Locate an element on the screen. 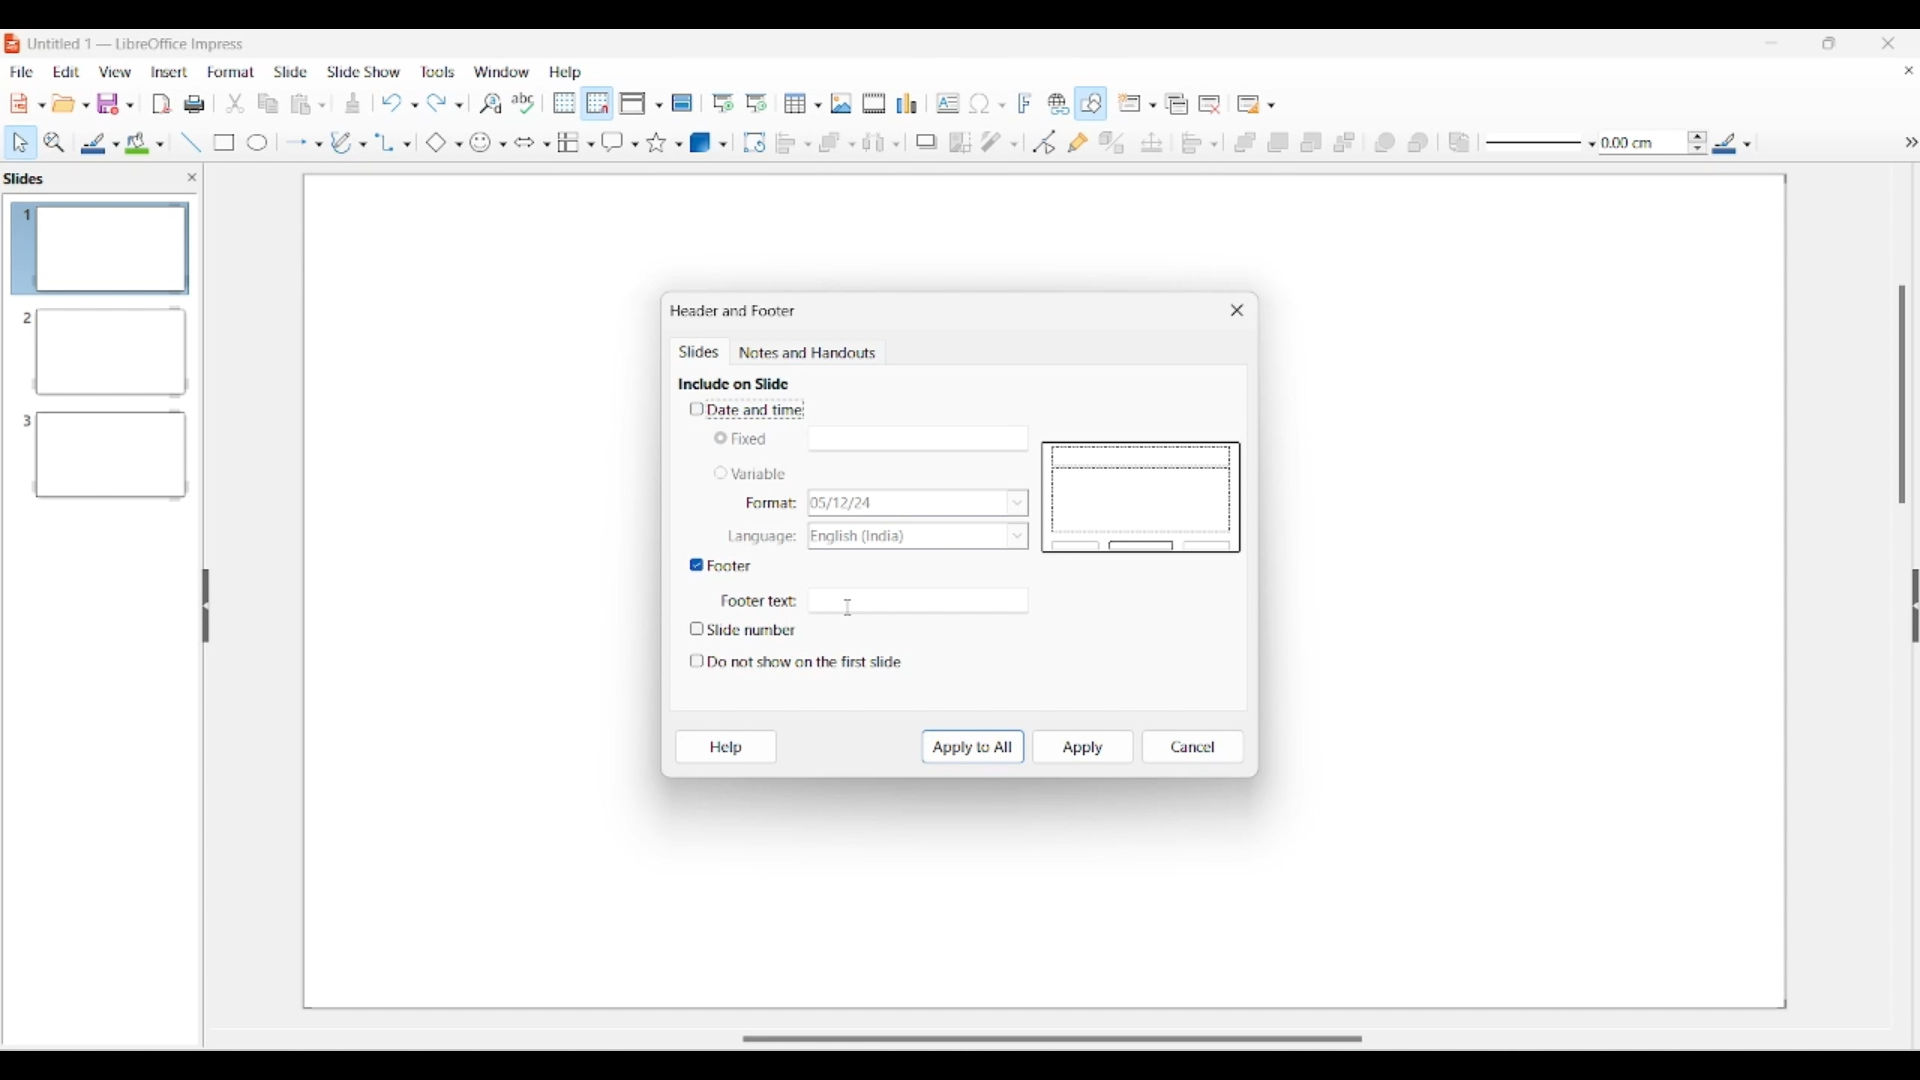  Notes and handouts tab is located at coordinates (810, 353).